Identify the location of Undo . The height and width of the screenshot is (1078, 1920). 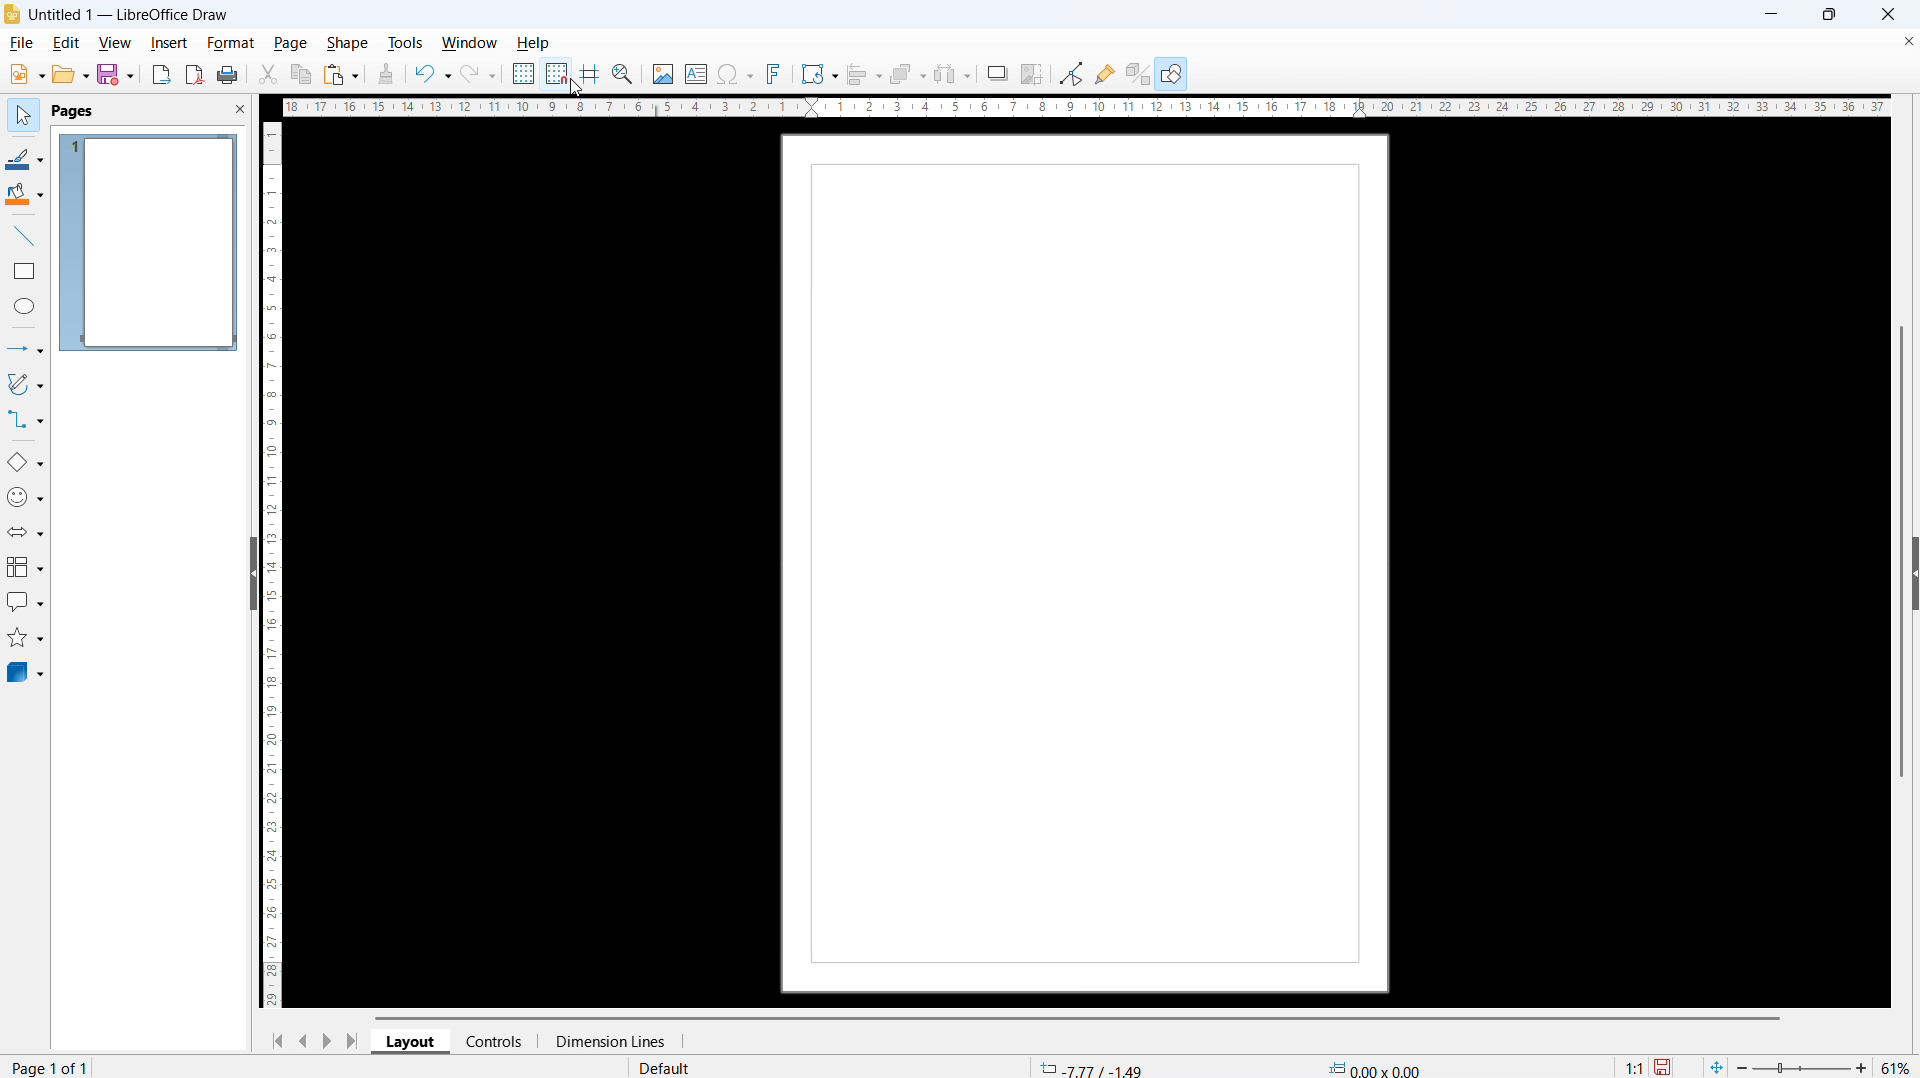
(433, 73).